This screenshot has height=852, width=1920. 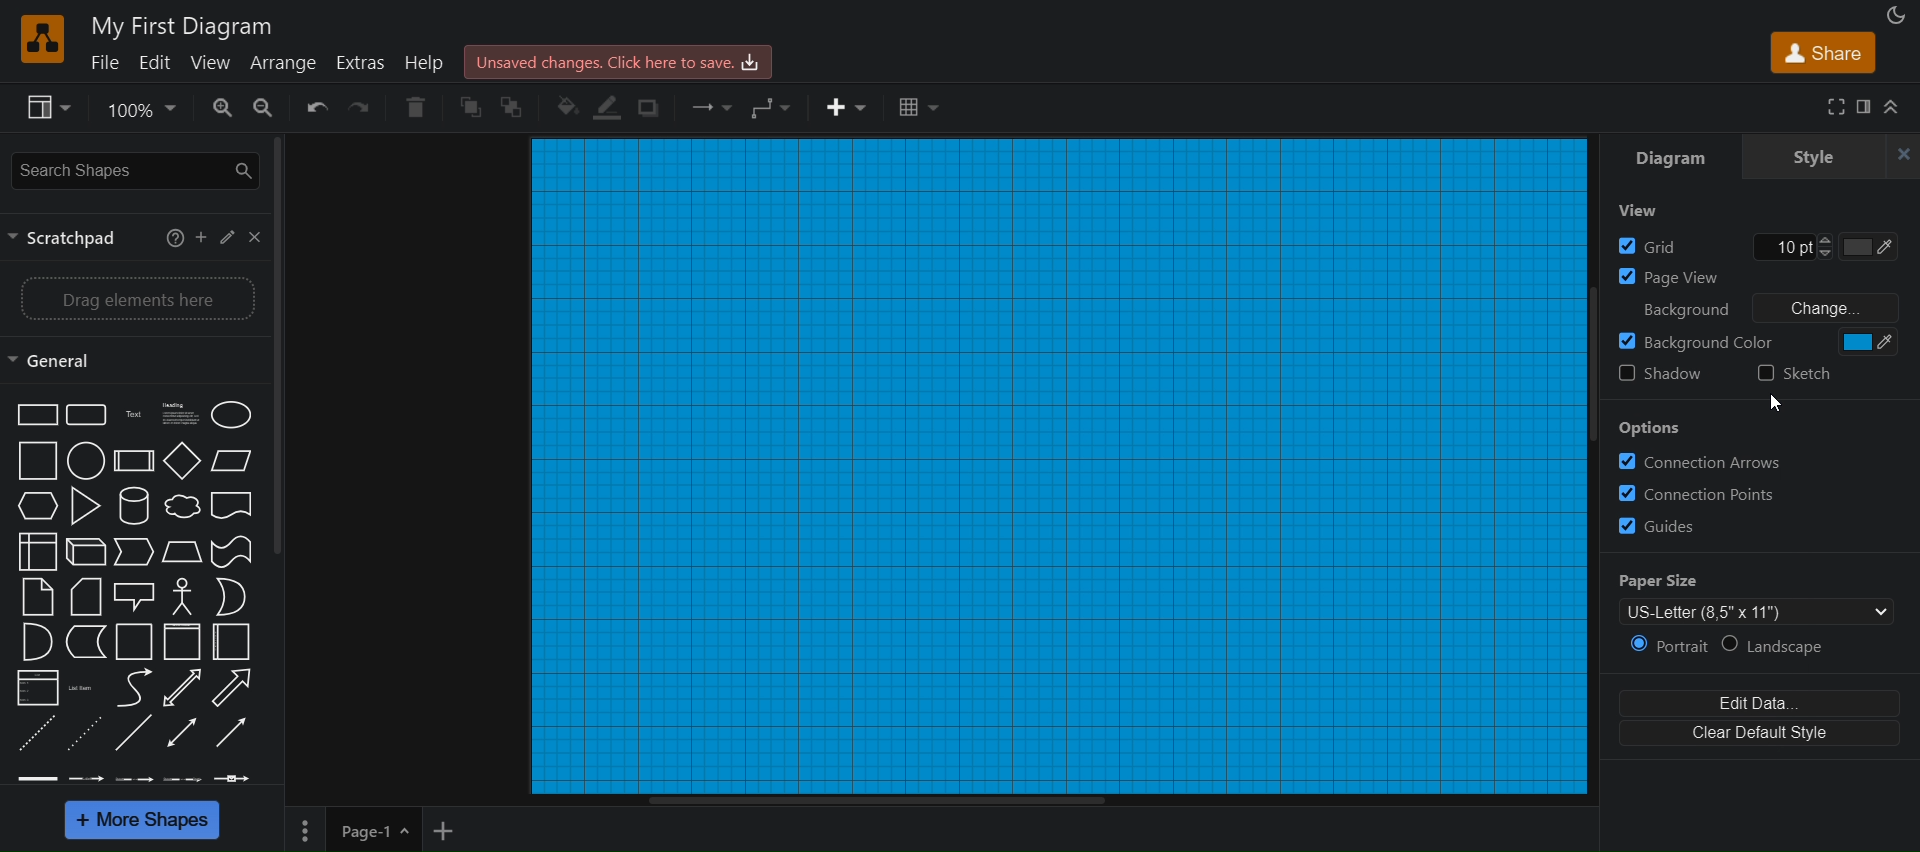 I want to click on more shapes, so click(x=144, y=819).